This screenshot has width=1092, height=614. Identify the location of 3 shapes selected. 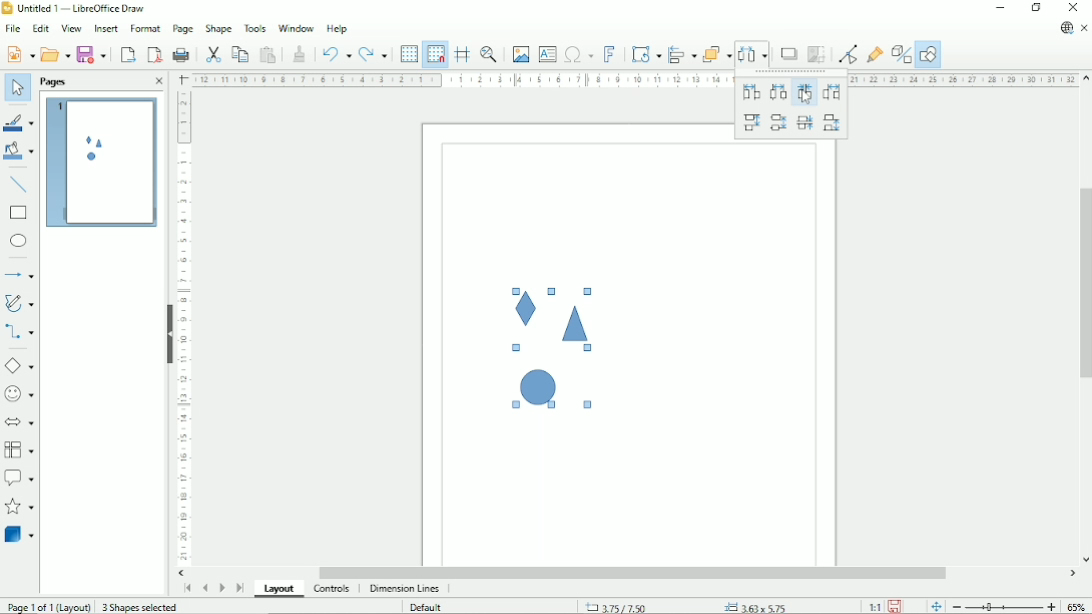
(142, 607).